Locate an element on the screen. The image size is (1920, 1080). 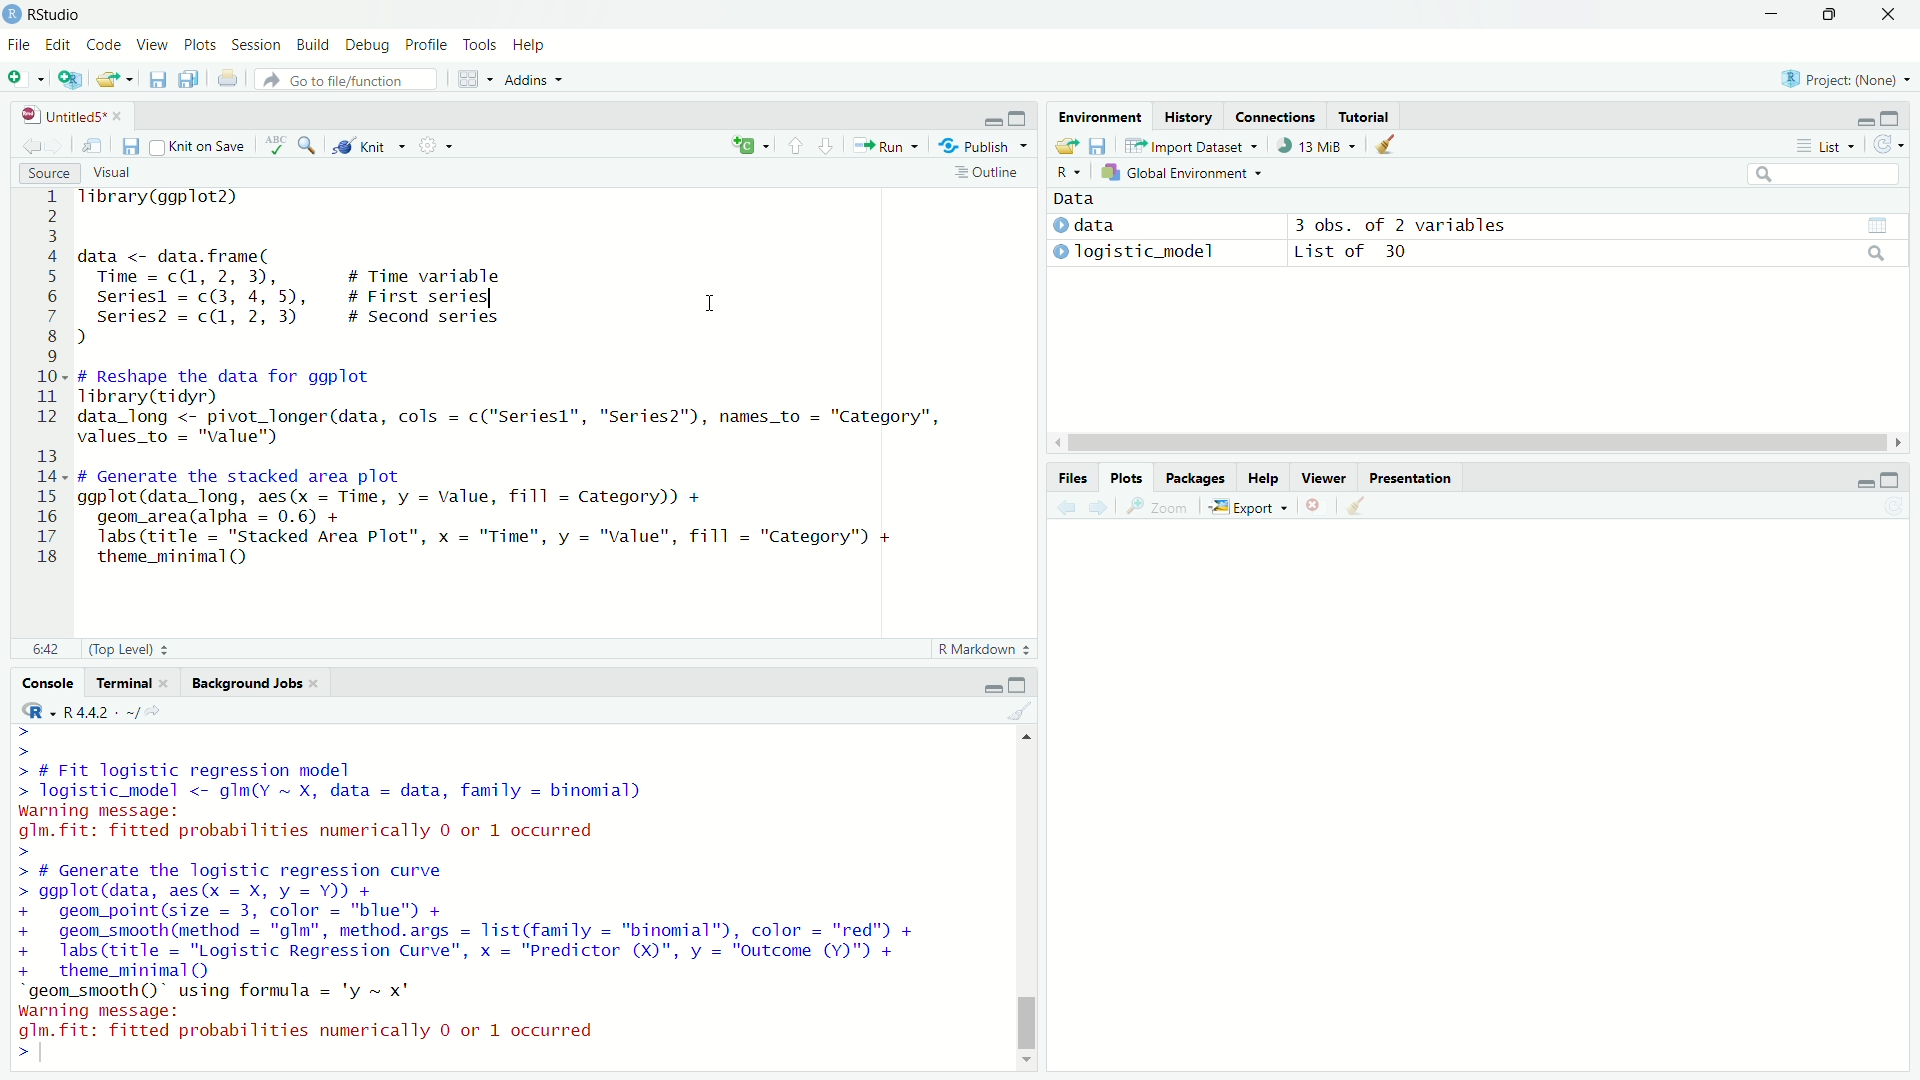
Visual is located at coordinates (123, 172).